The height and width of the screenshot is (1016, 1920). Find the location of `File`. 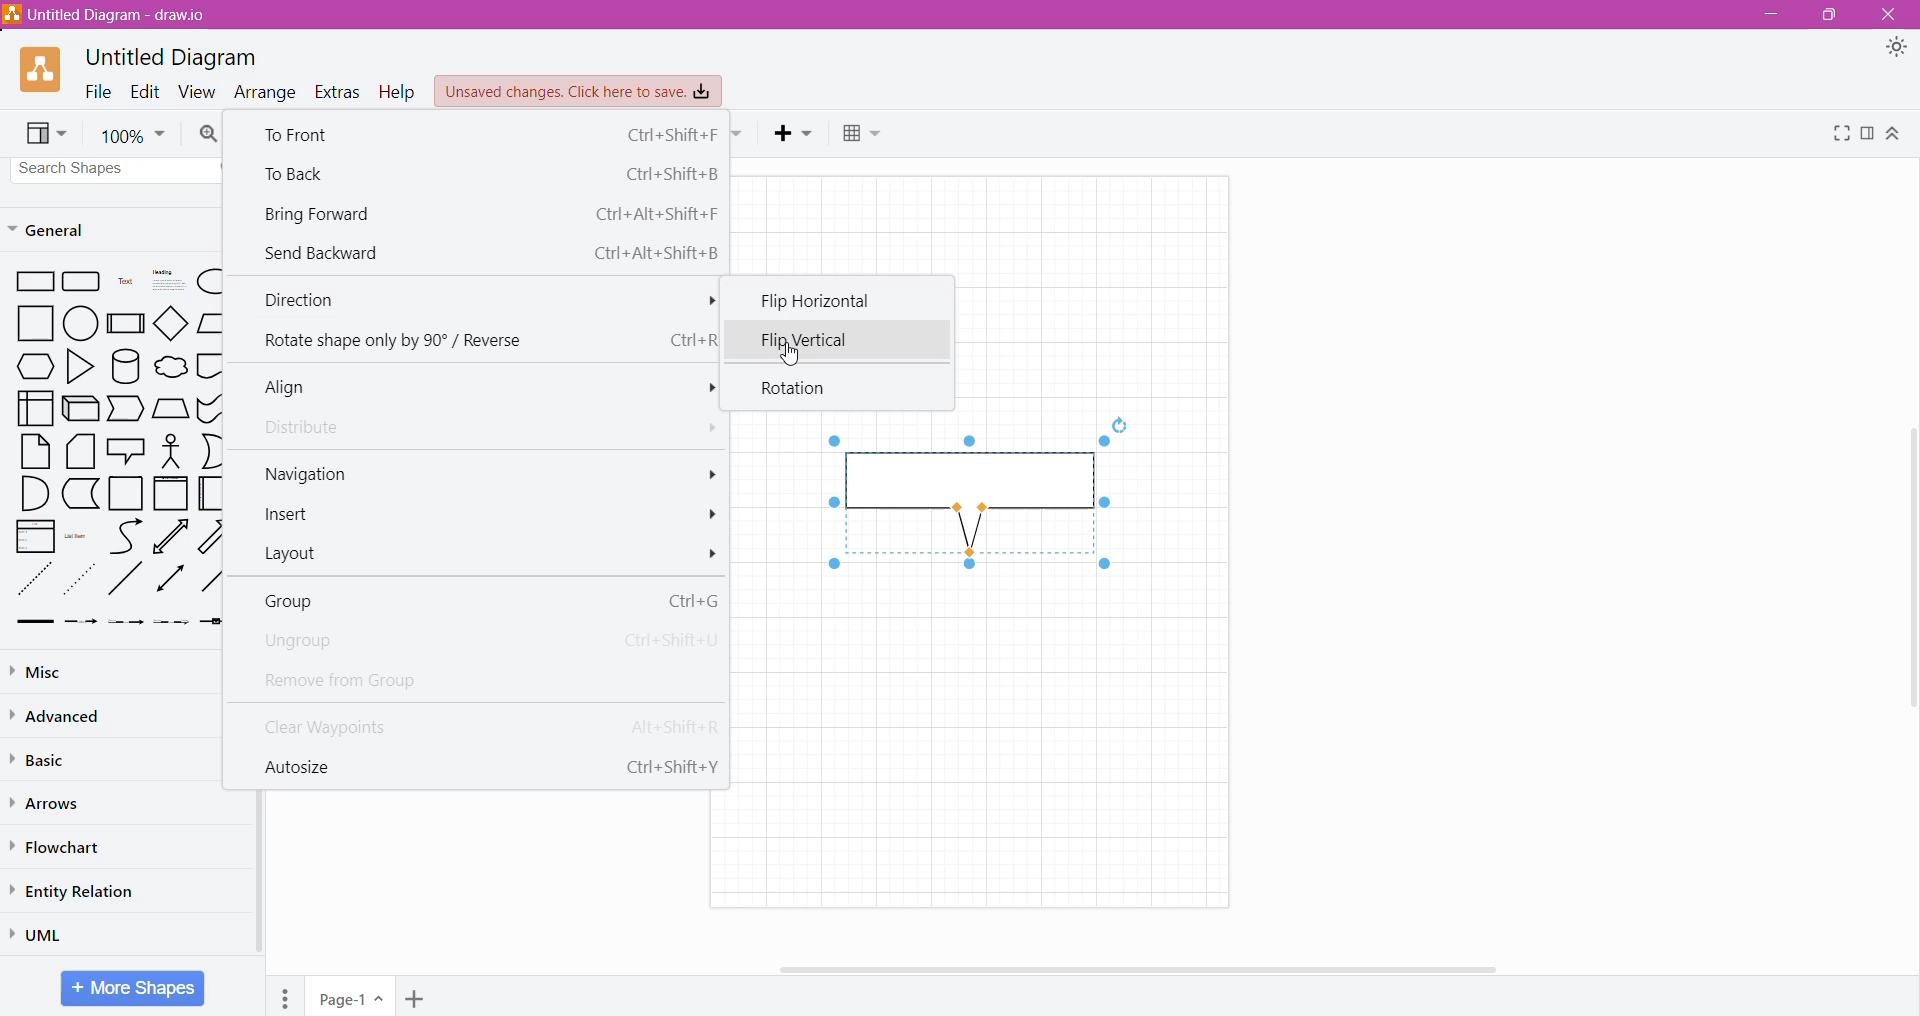

File is located at coordinates (98, 91).